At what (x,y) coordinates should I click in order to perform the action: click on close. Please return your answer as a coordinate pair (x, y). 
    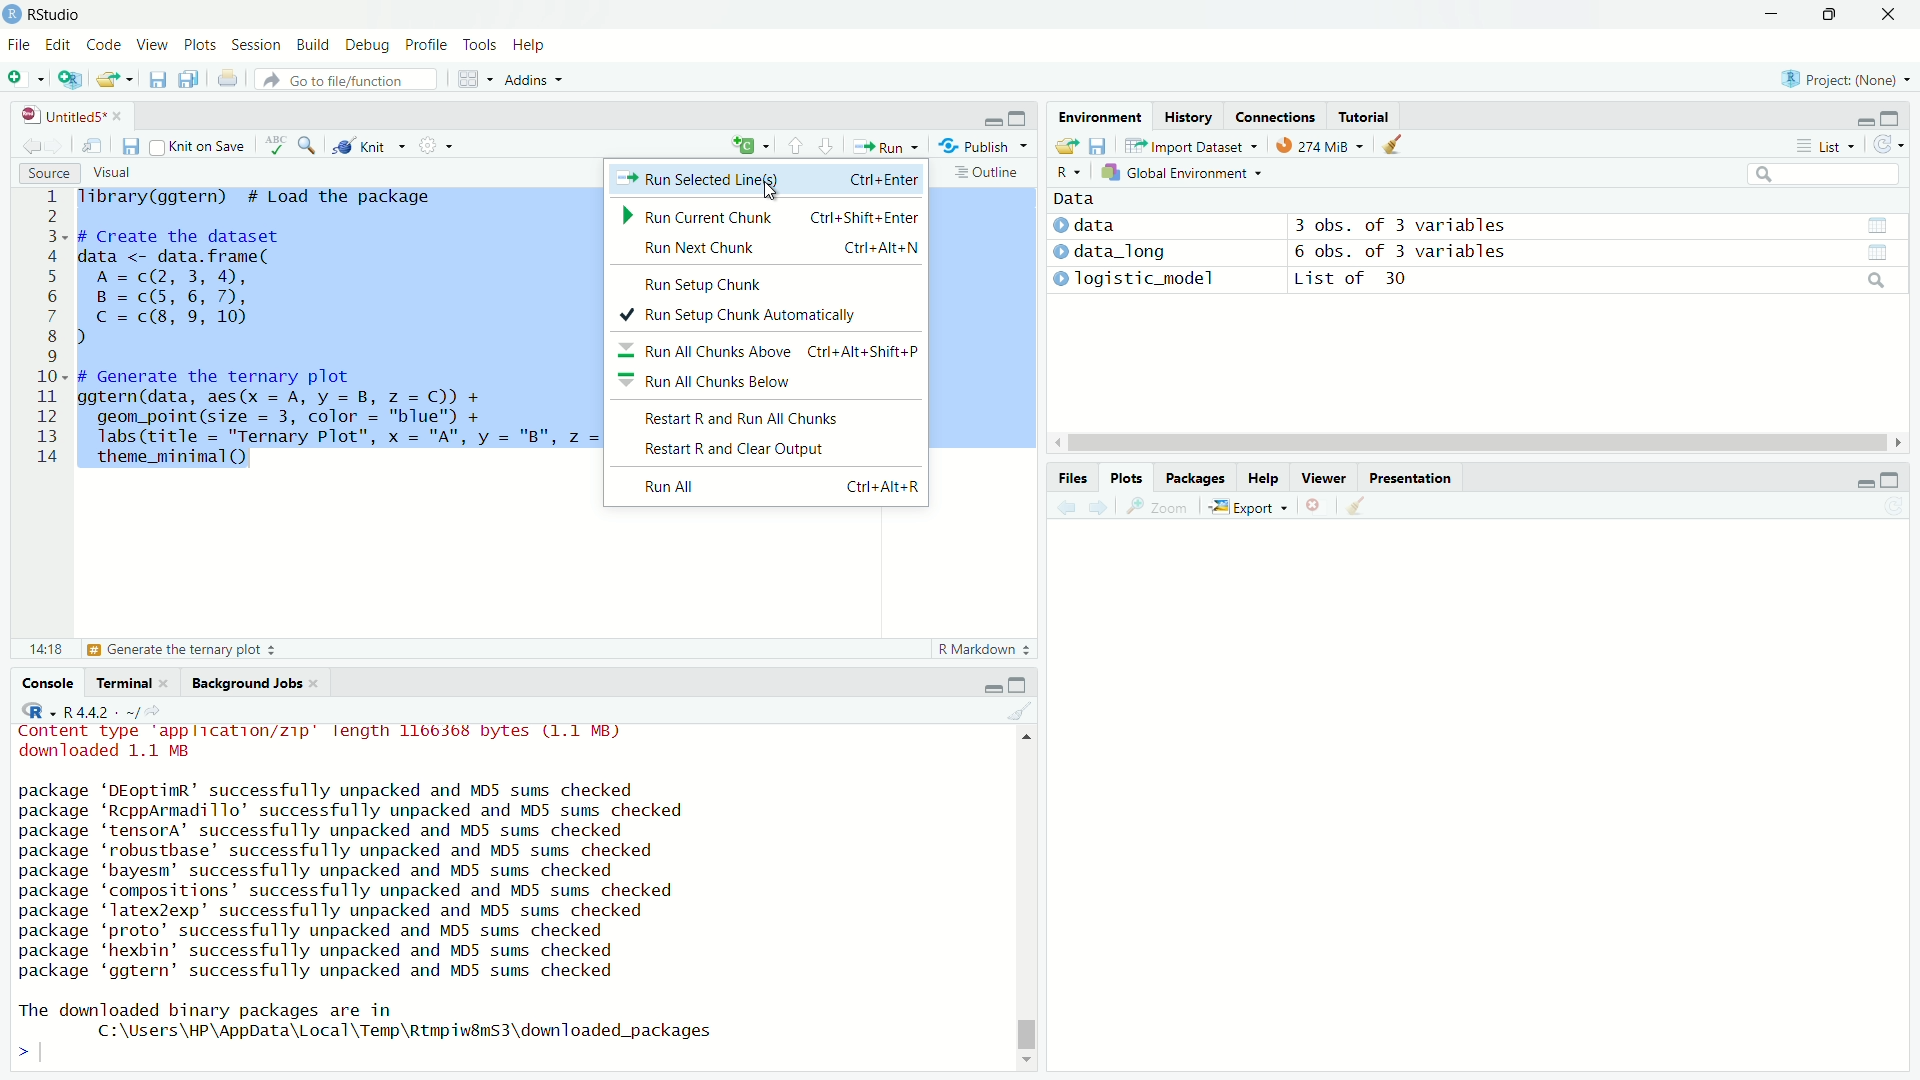
    Looking at the image, I should click on (1889, 17).